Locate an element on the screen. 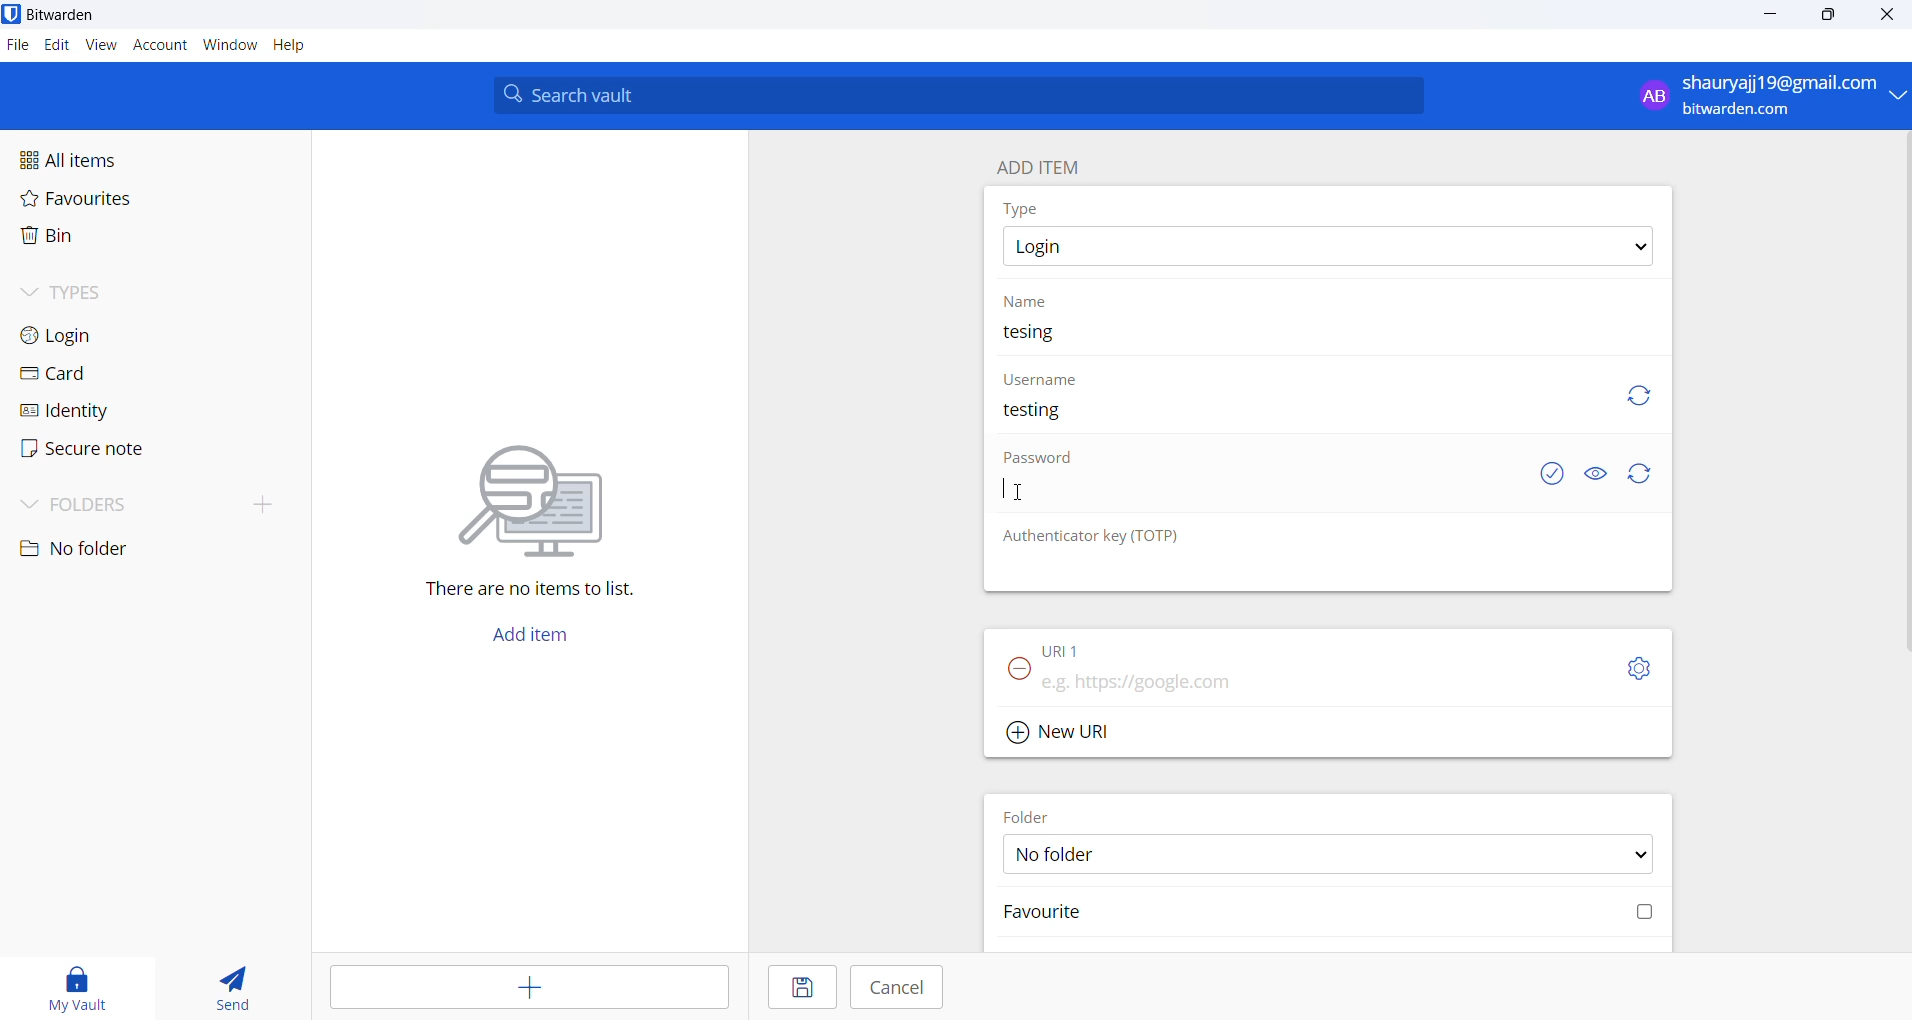  URL input box is located at coordinates (1312, 680).